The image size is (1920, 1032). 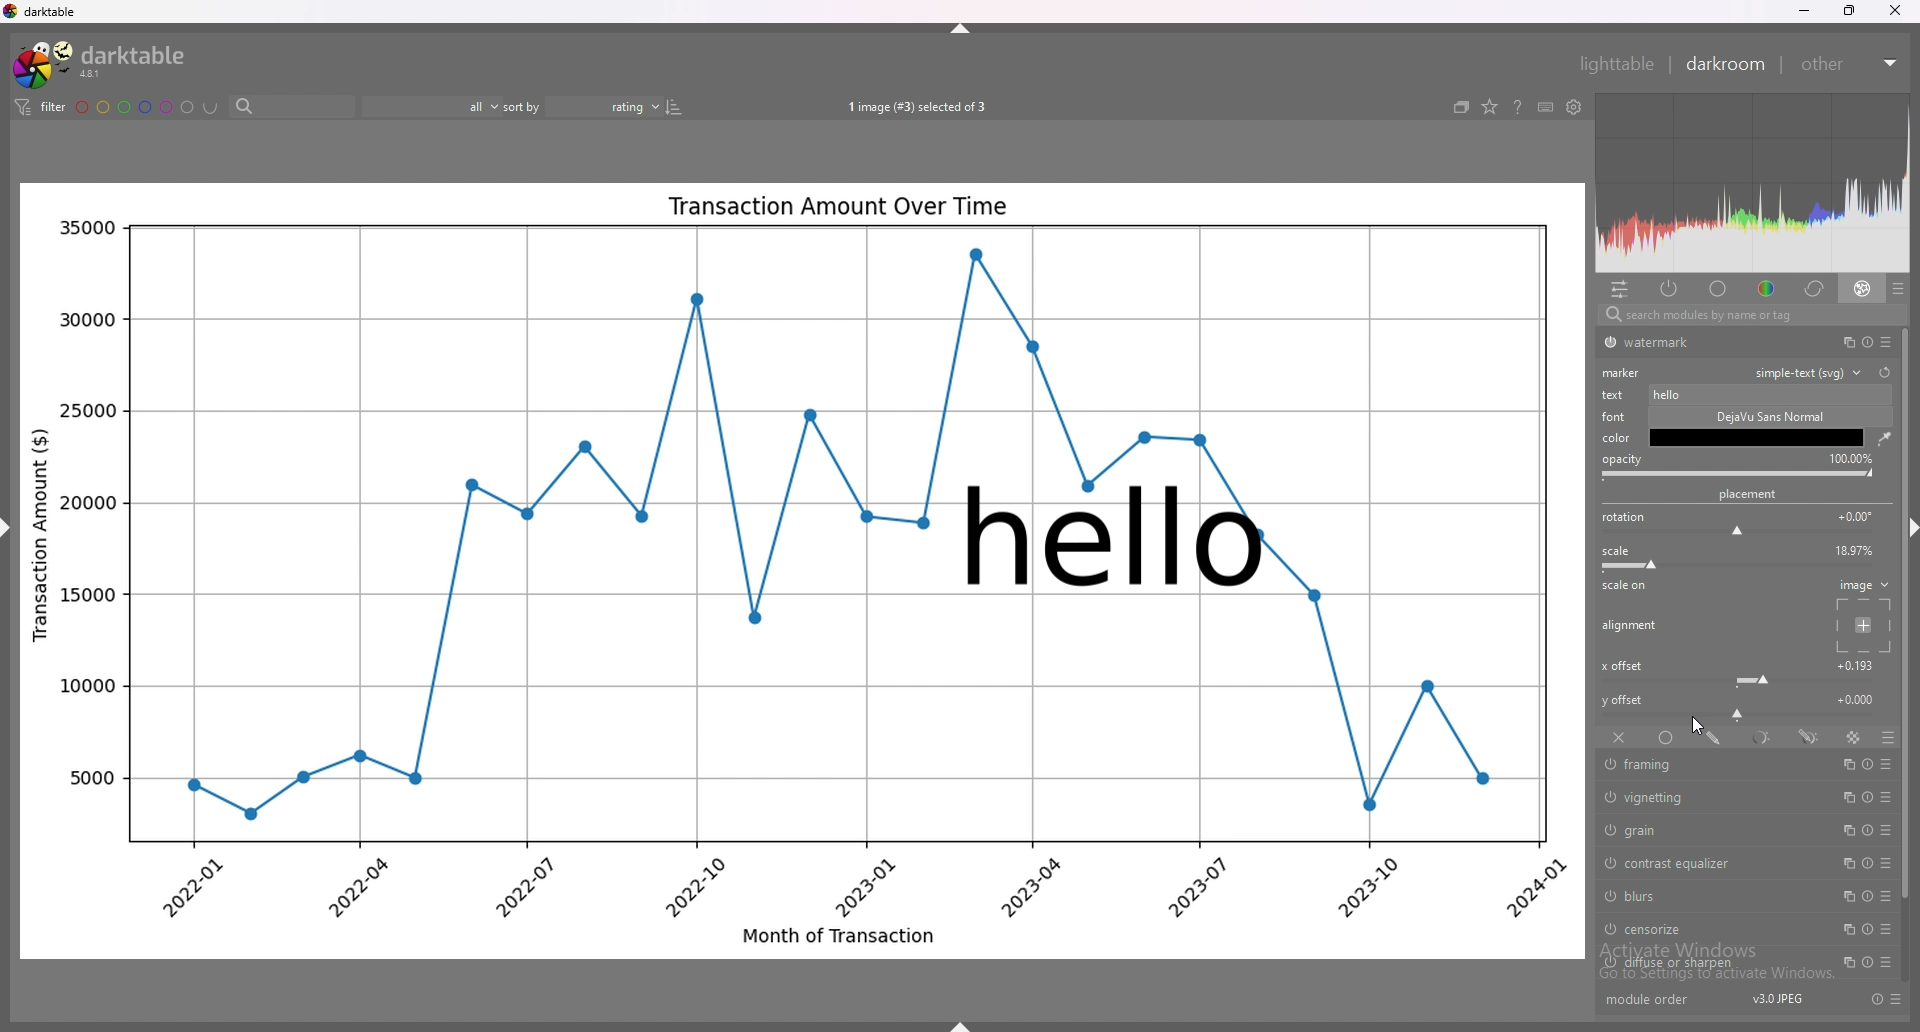 I want to click on lighttable, so click(x=1614, y=62).